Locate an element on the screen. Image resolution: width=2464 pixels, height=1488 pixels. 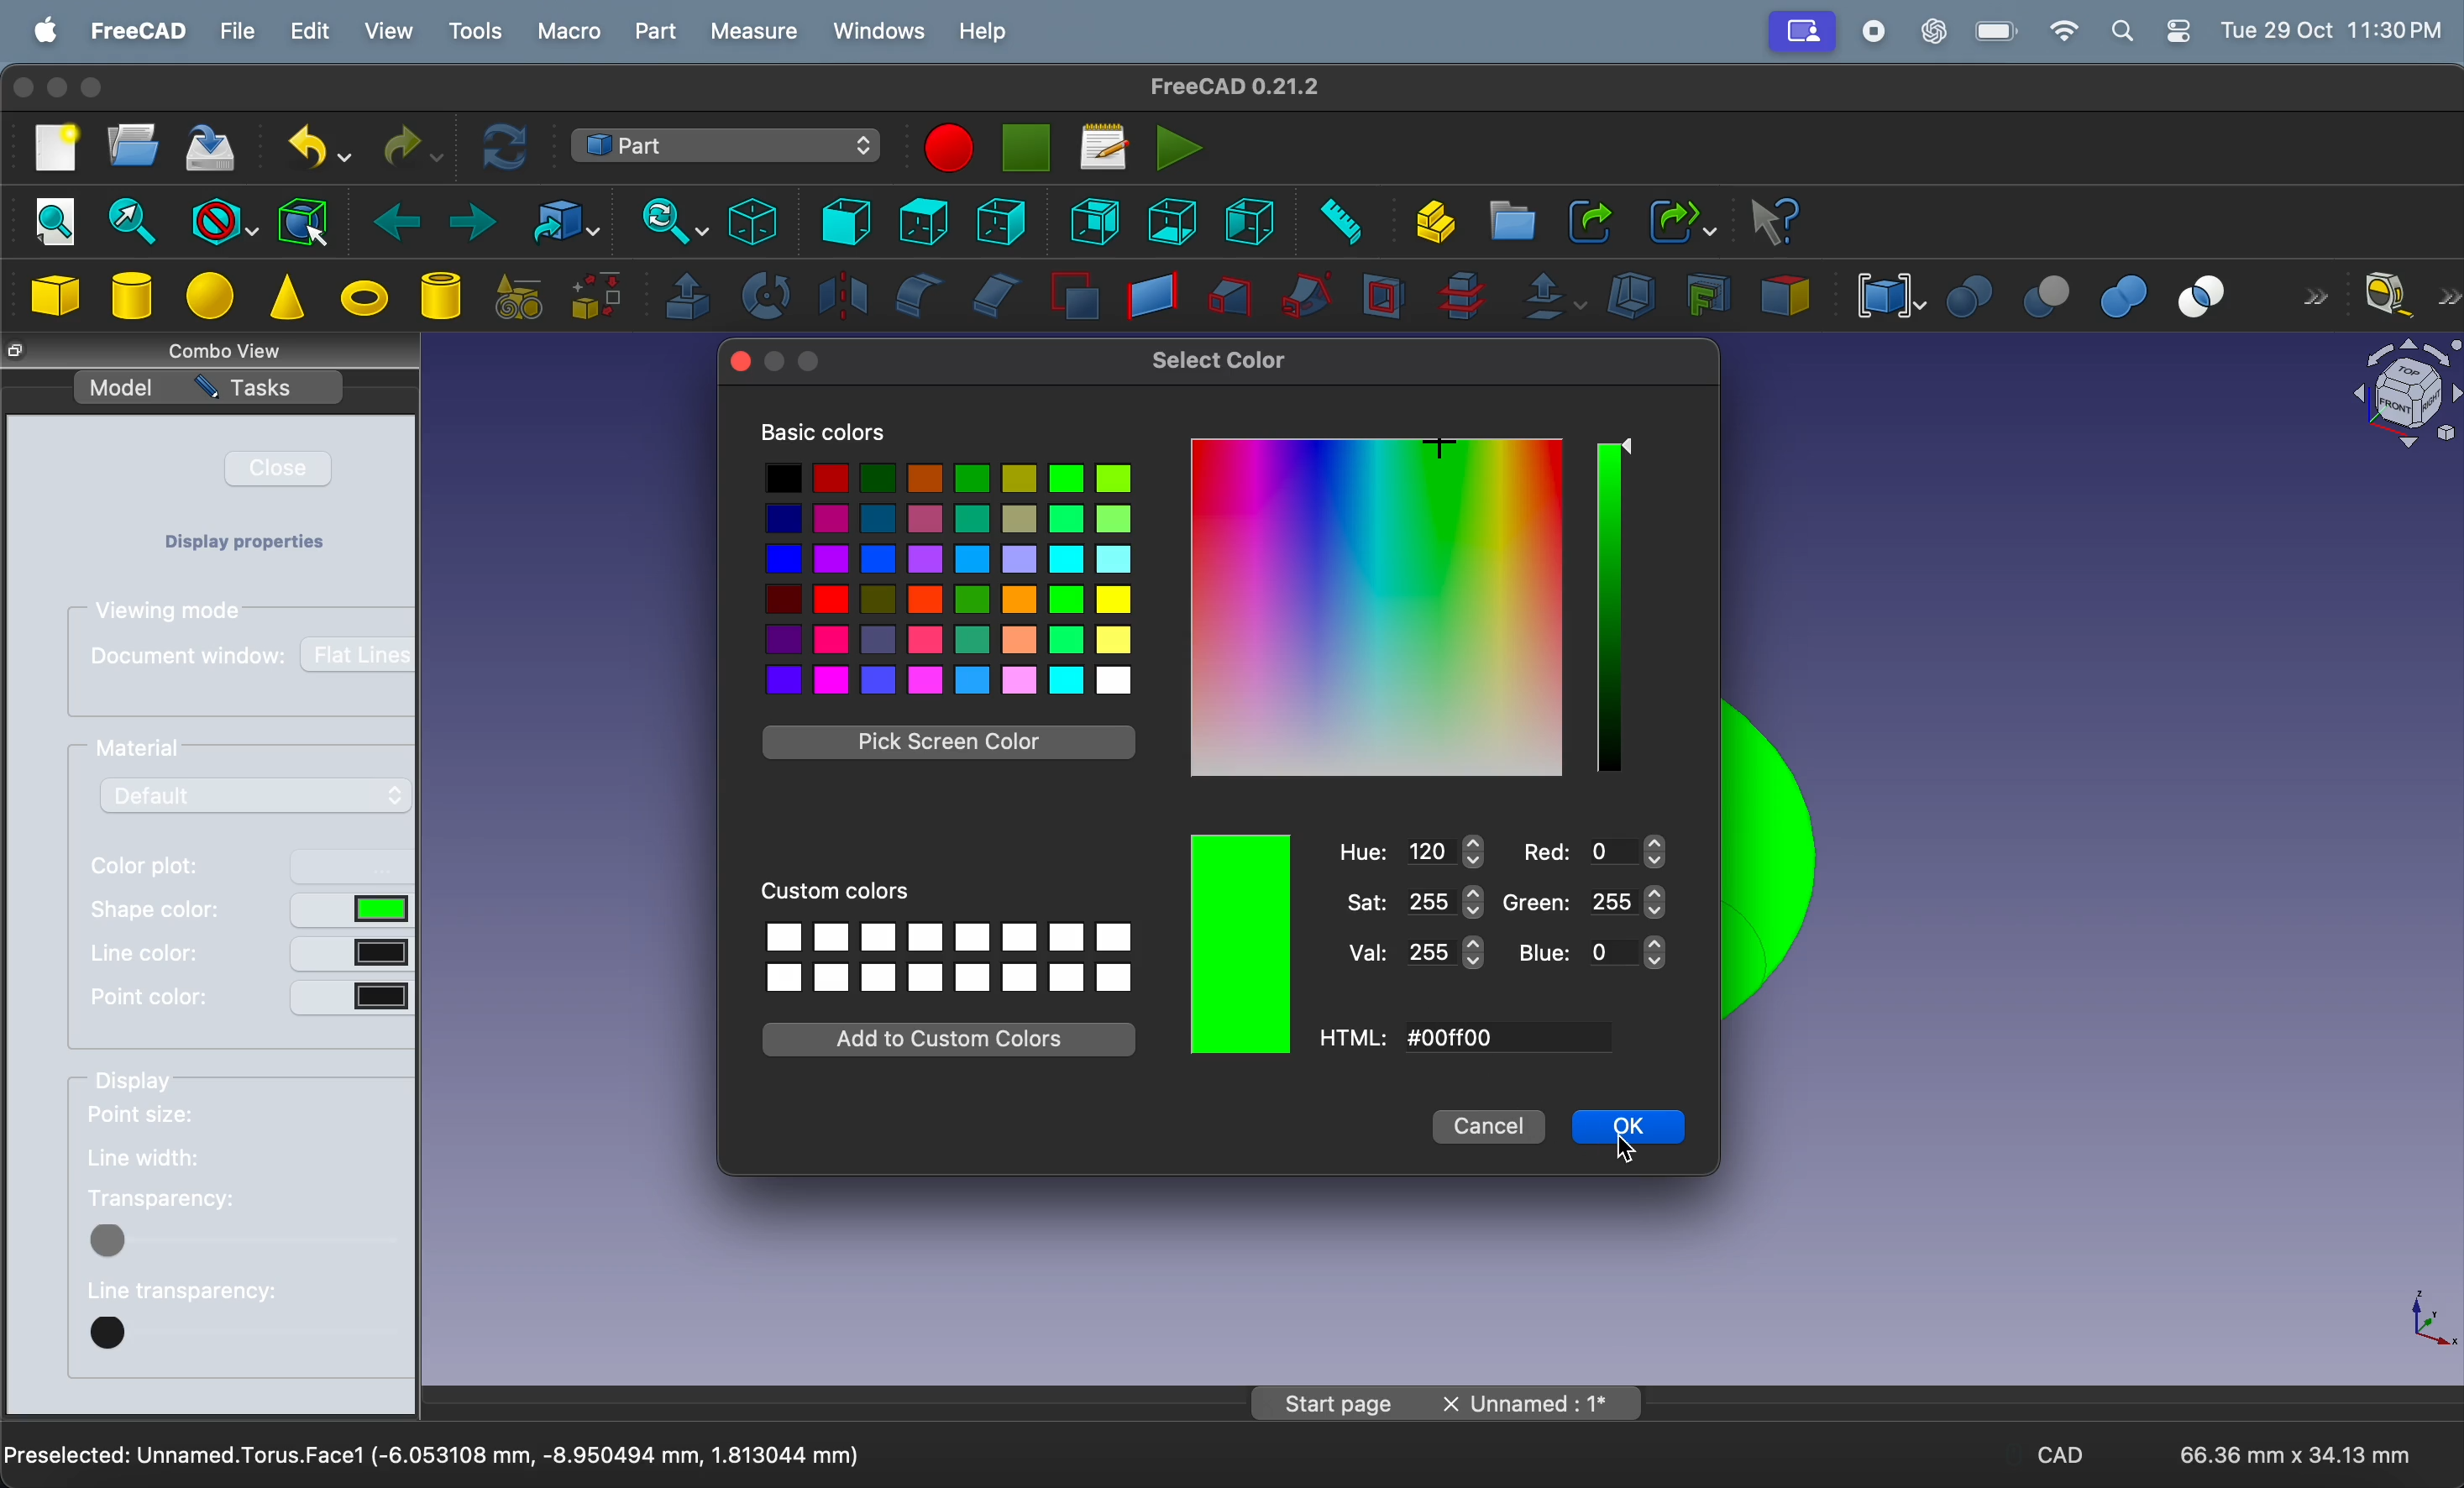
bounding box is located at coordinates (304, 220).